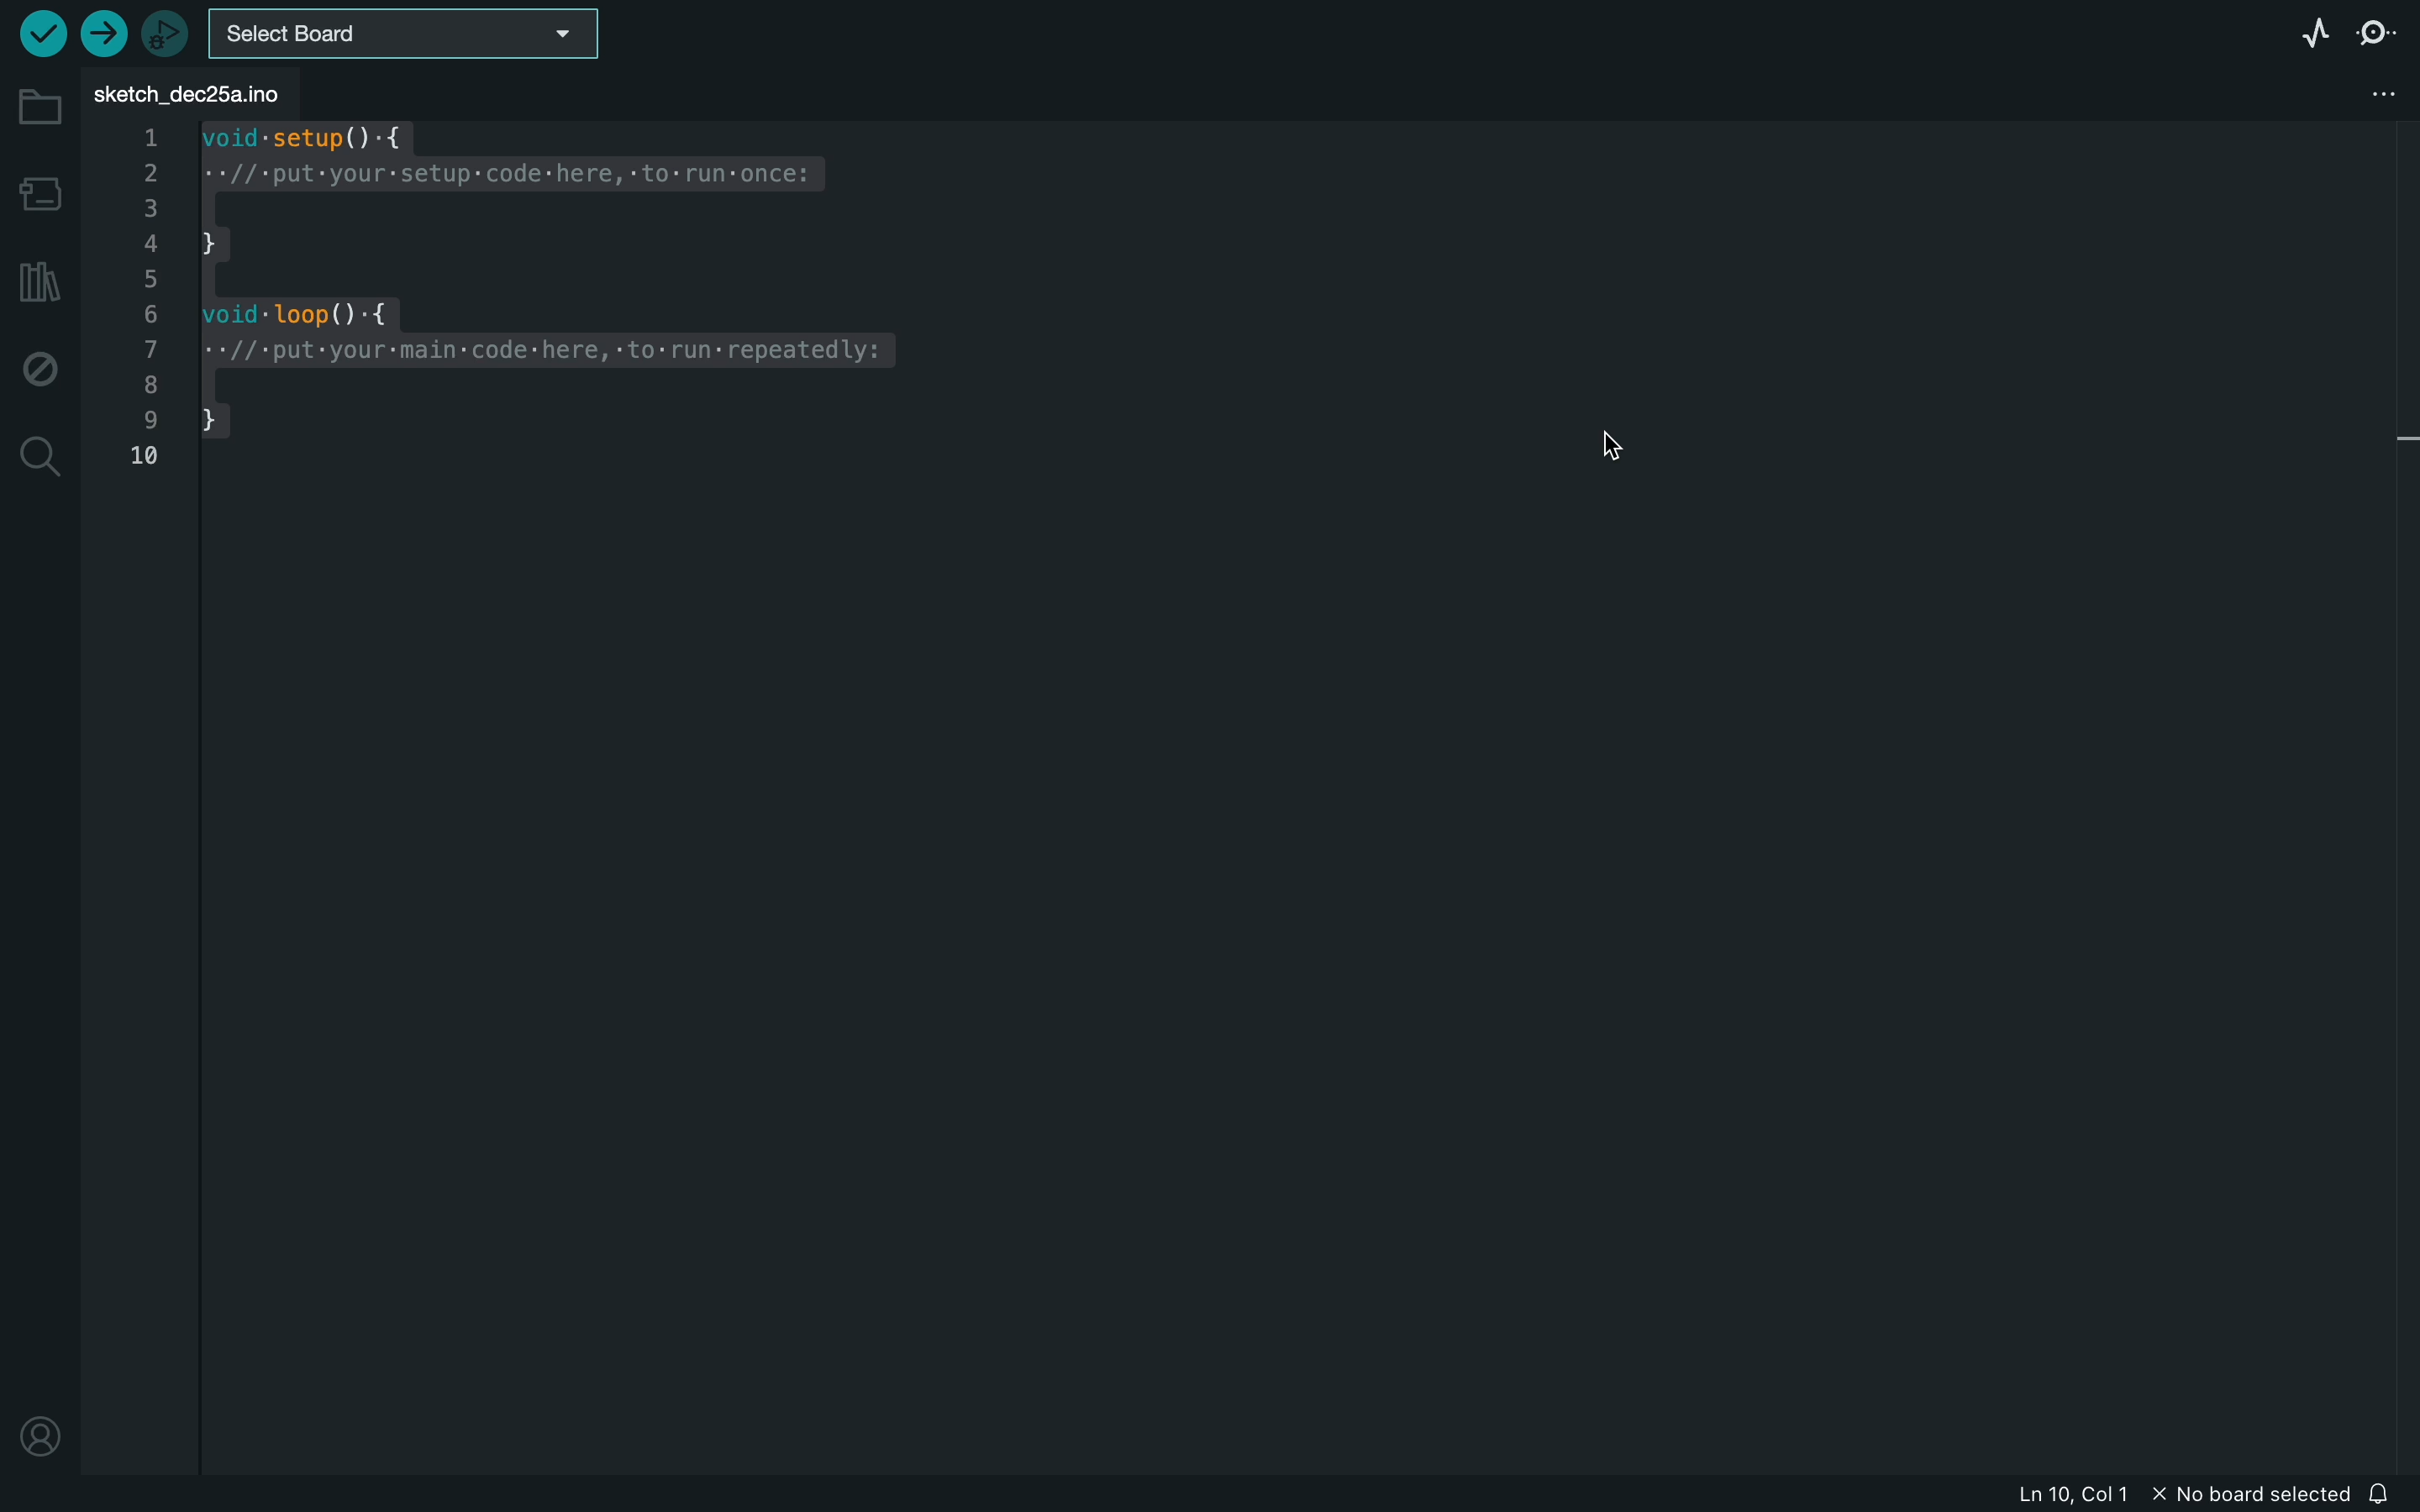 This screenshot has height=1512, width=2420. What do you see at coordinates (44, 197) in the screenshot?
I see `board  manager` at bounding box center [44, 197].